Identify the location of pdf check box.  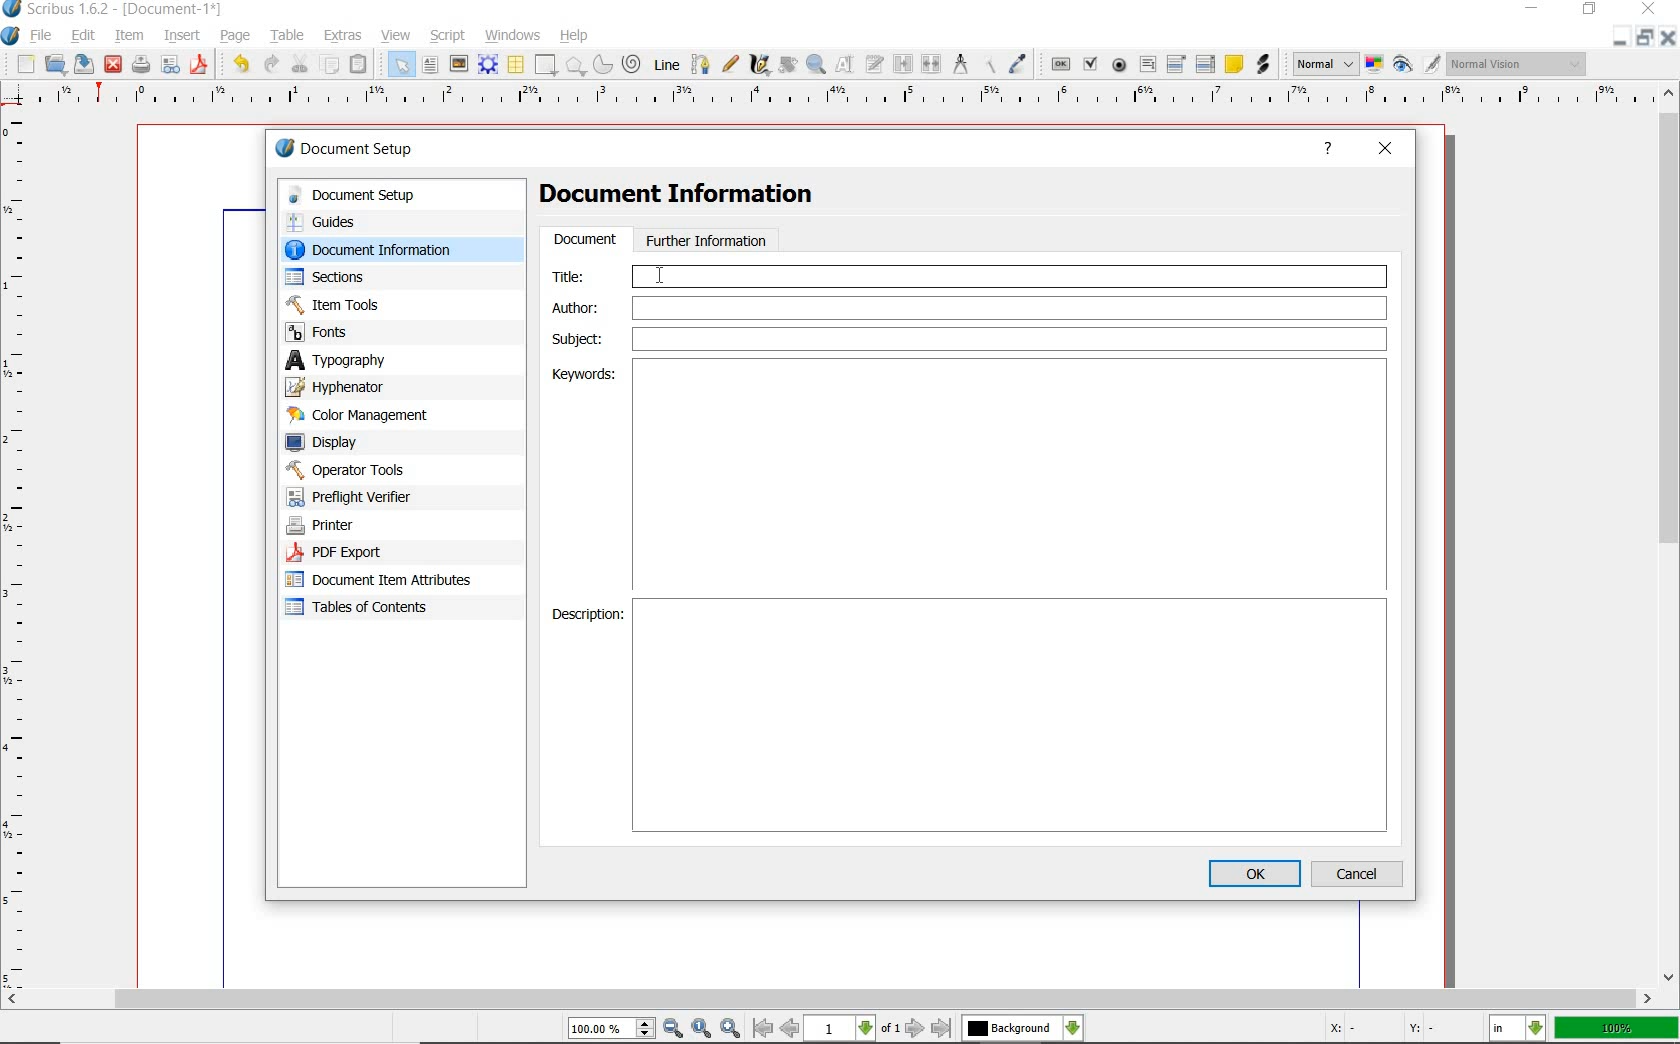
(1092, 63).